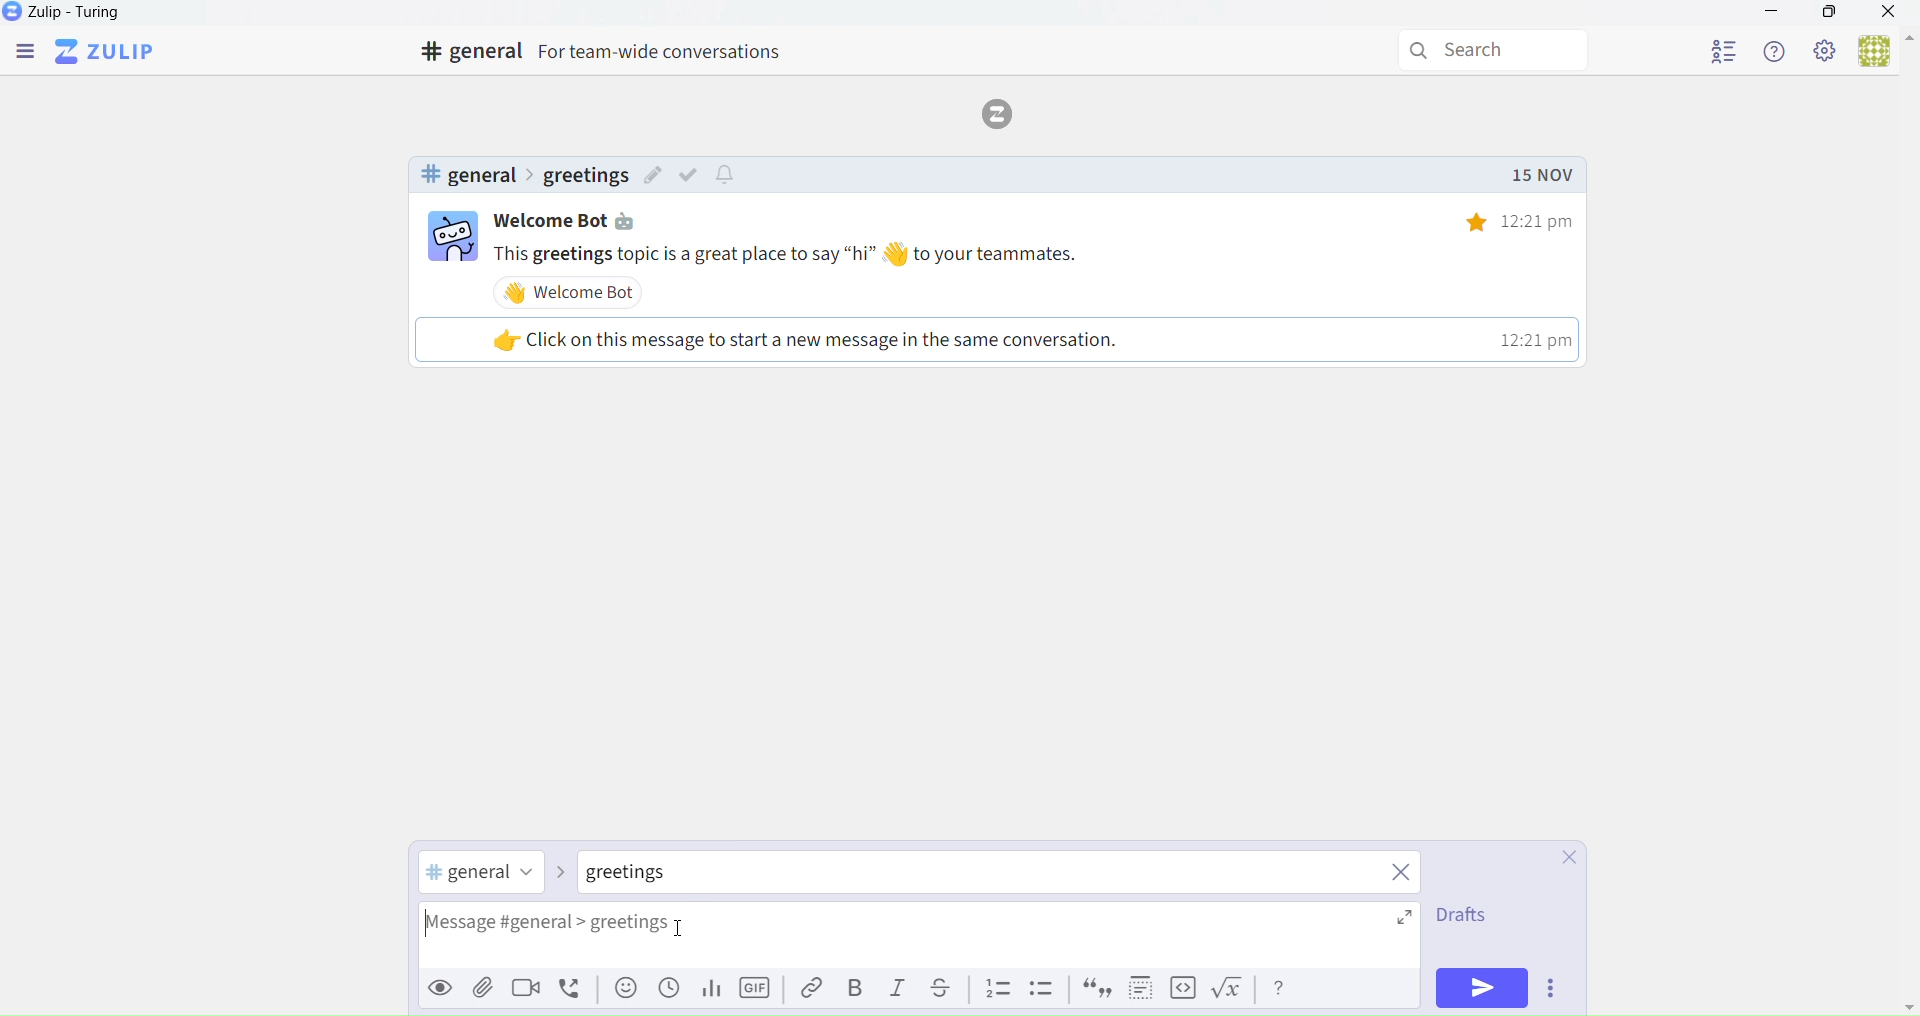  What do you see at coordinates (1772, 14) in the screenshot?
I see `Minimize` at bounding box center [1772, 14].